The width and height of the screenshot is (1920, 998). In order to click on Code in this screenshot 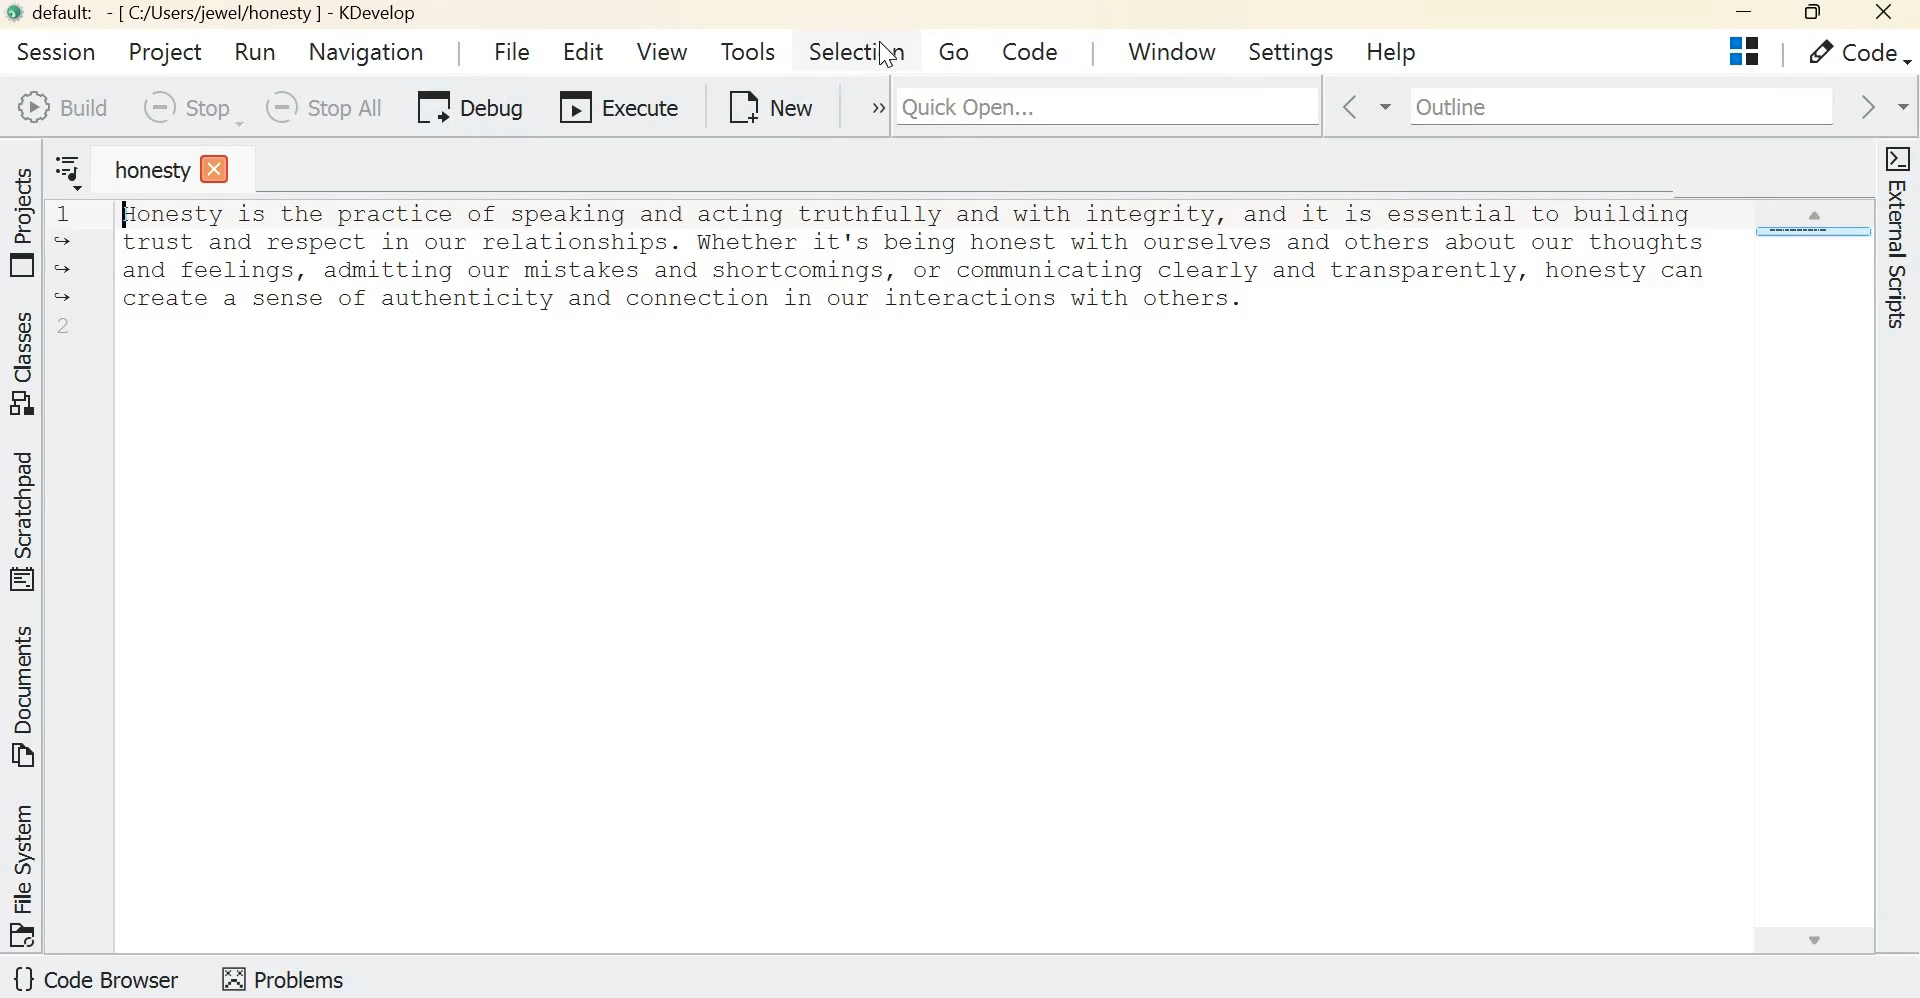, I will do `click(1852, 53)`.